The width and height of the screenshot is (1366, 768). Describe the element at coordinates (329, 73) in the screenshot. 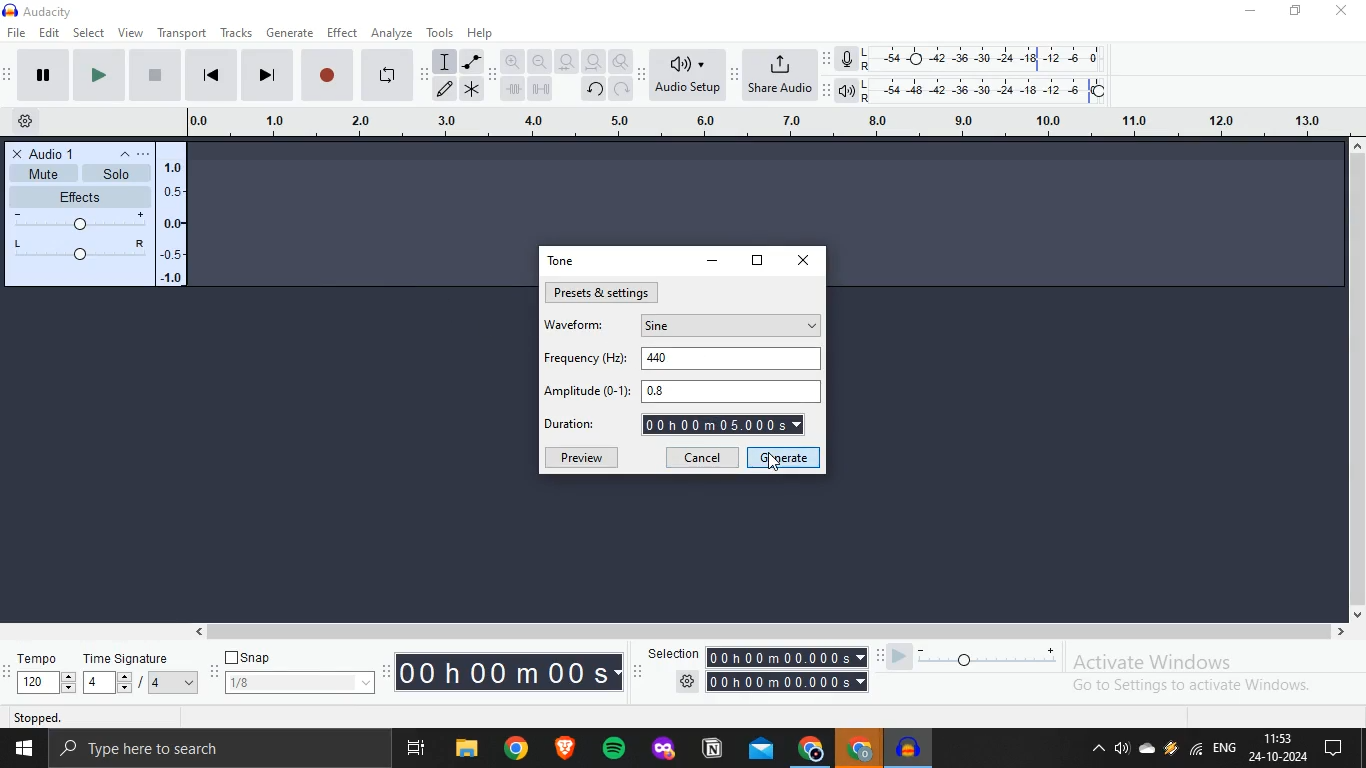

I see `Stop` at that location.